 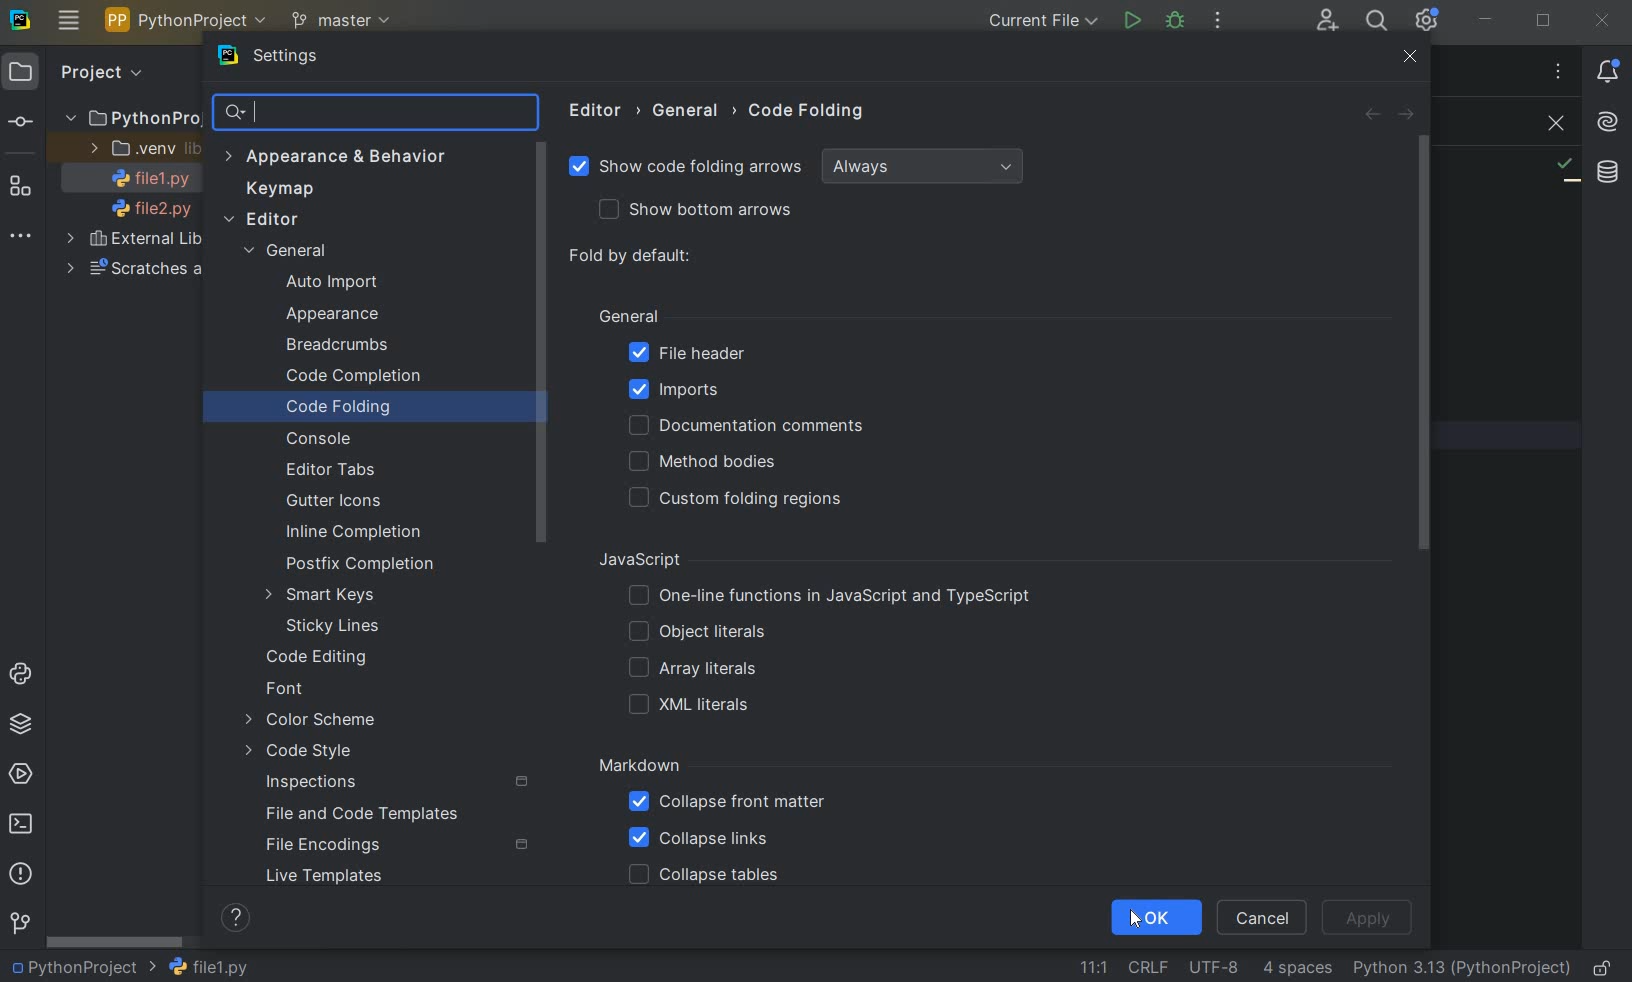 I want to click on STICKY LINES, so click(x=334, y=625).